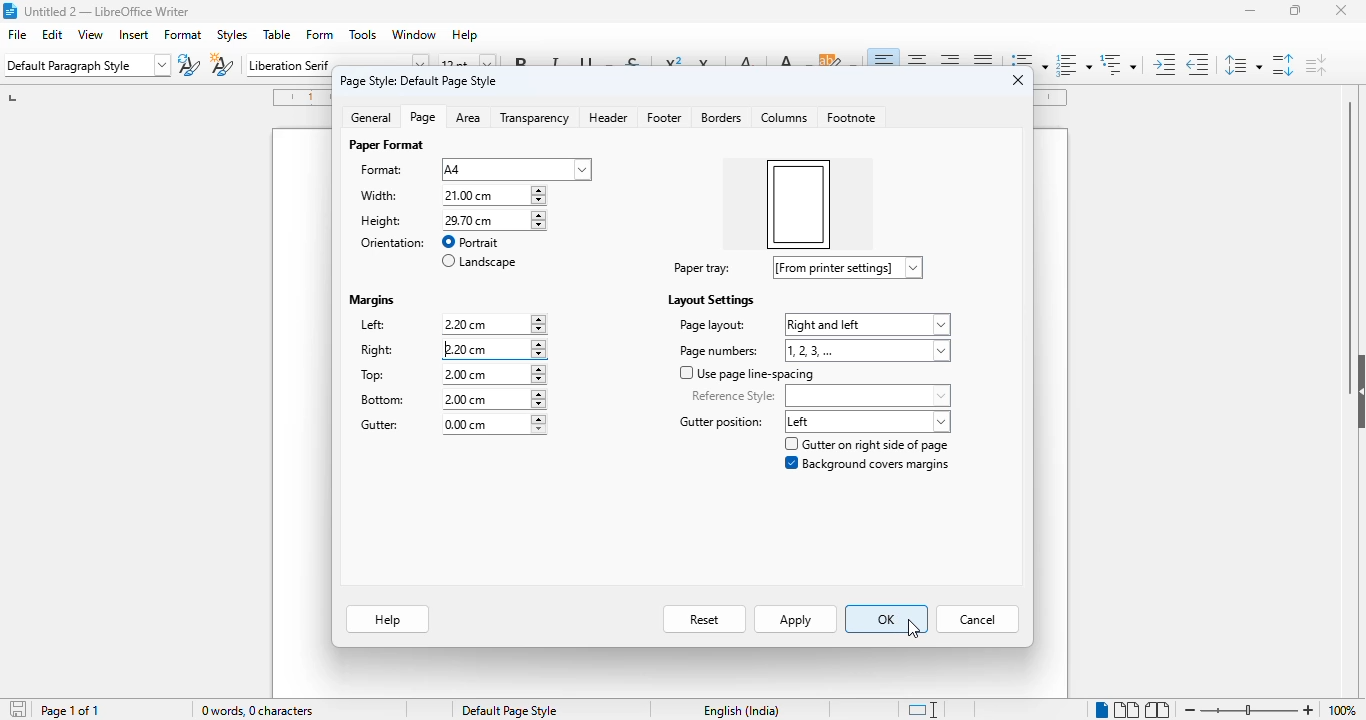 The width and height of the screenshot is (1366, 720). Describe the element at coordinates (374, 325) in the screenshot. I see `left: ` at that location.